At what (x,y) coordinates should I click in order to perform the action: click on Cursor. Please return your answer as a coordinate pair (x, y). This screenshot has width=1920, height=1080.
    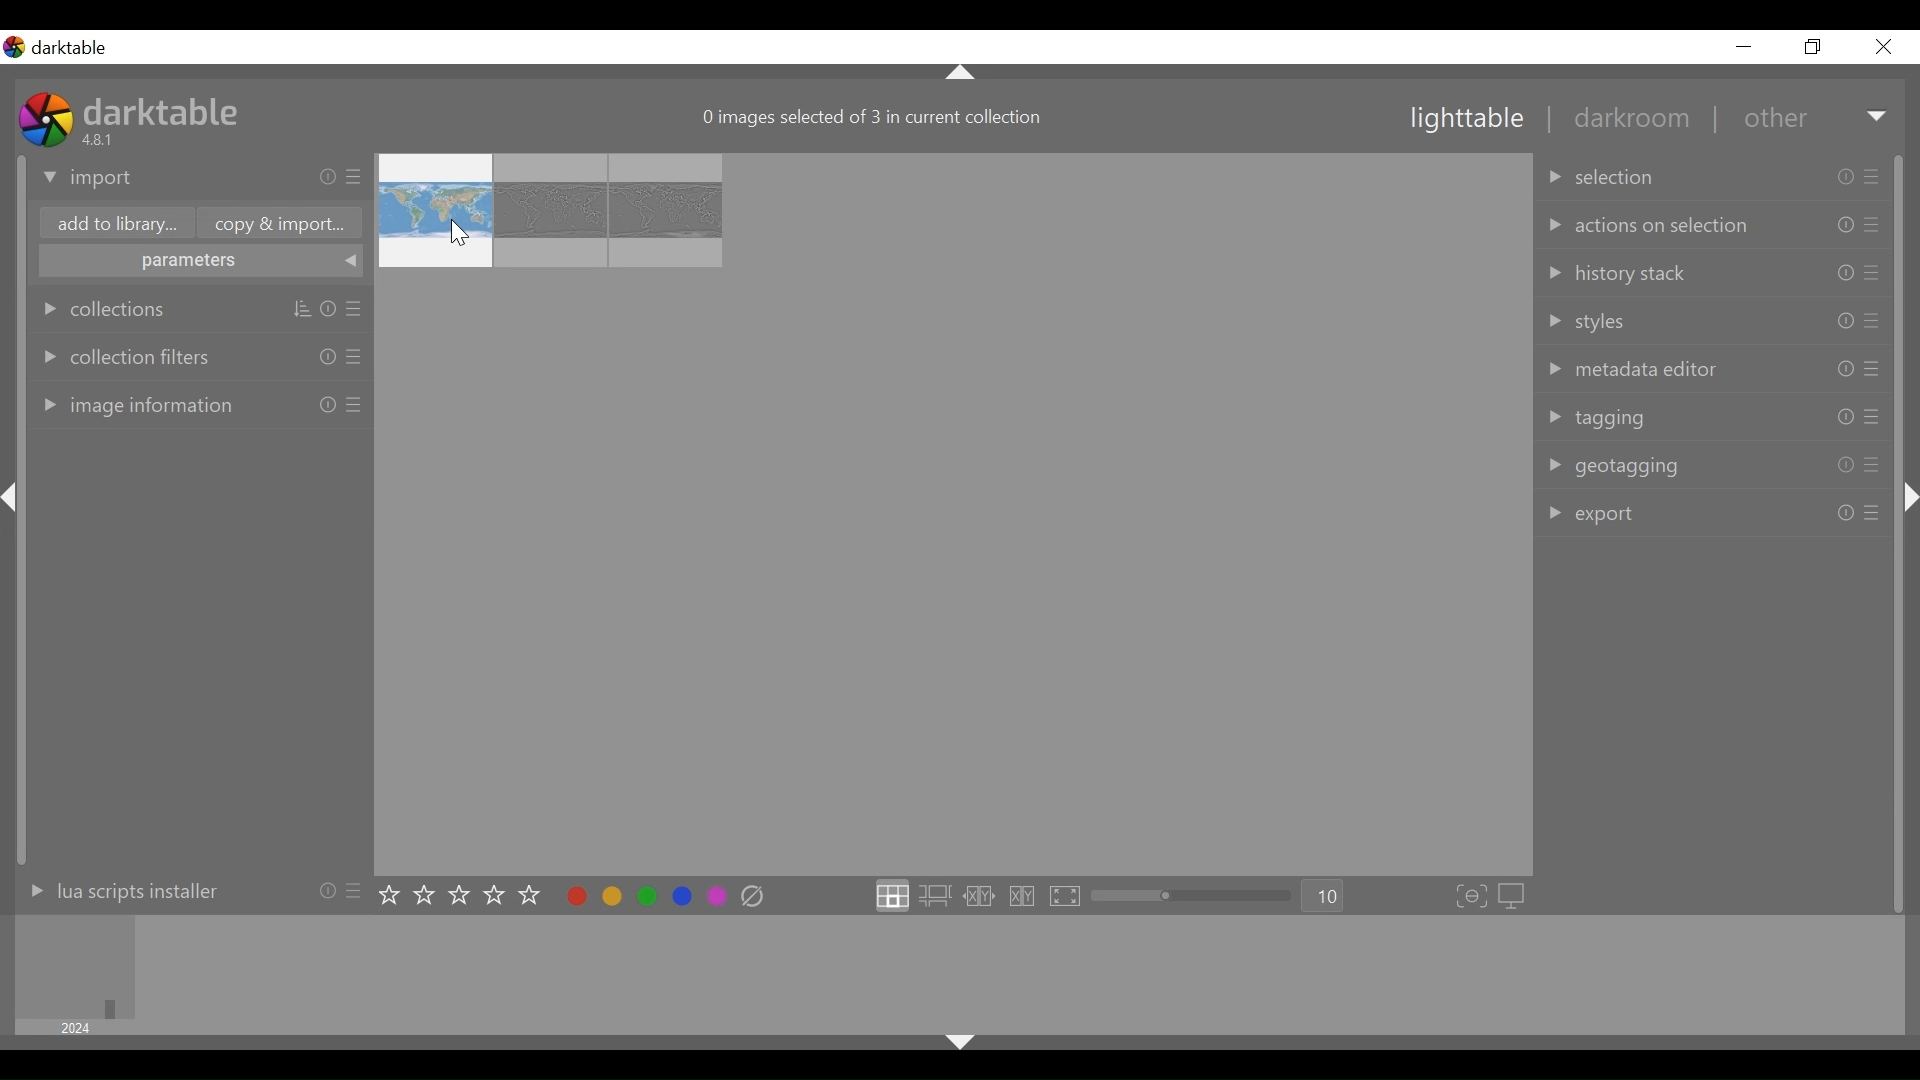
    Looking at the image, I should click on (458, 233).